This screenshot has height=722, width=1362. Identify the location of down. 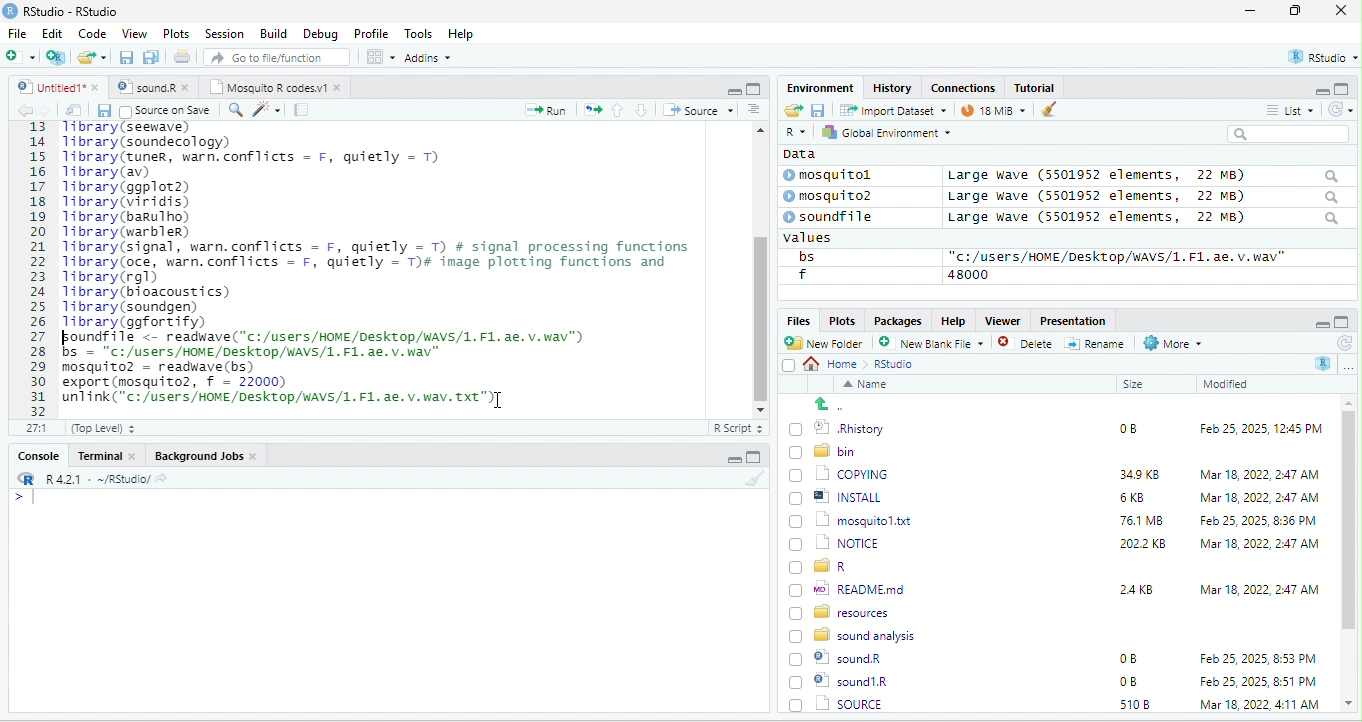
(642, 109).